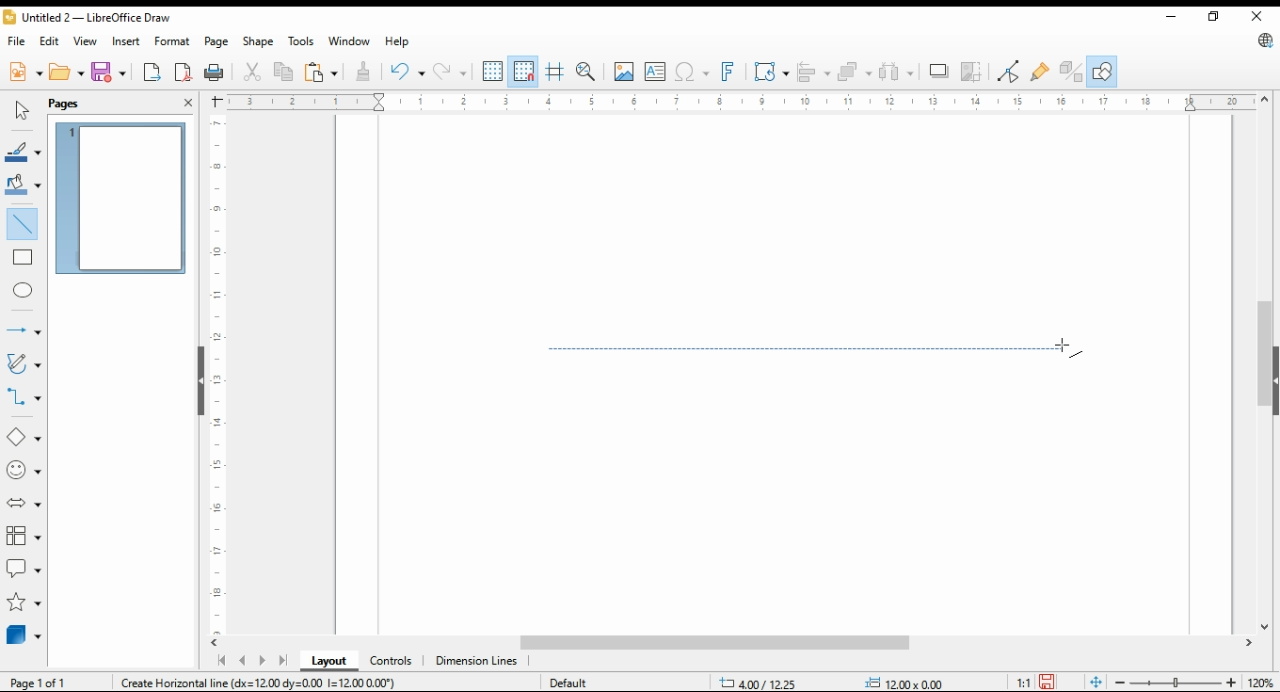 This screenshot has width=1280, height=692. What do you see at coordinates (25, 469) in the screenshot?
I see `symbol shapes` at bounding box center [25, 469].